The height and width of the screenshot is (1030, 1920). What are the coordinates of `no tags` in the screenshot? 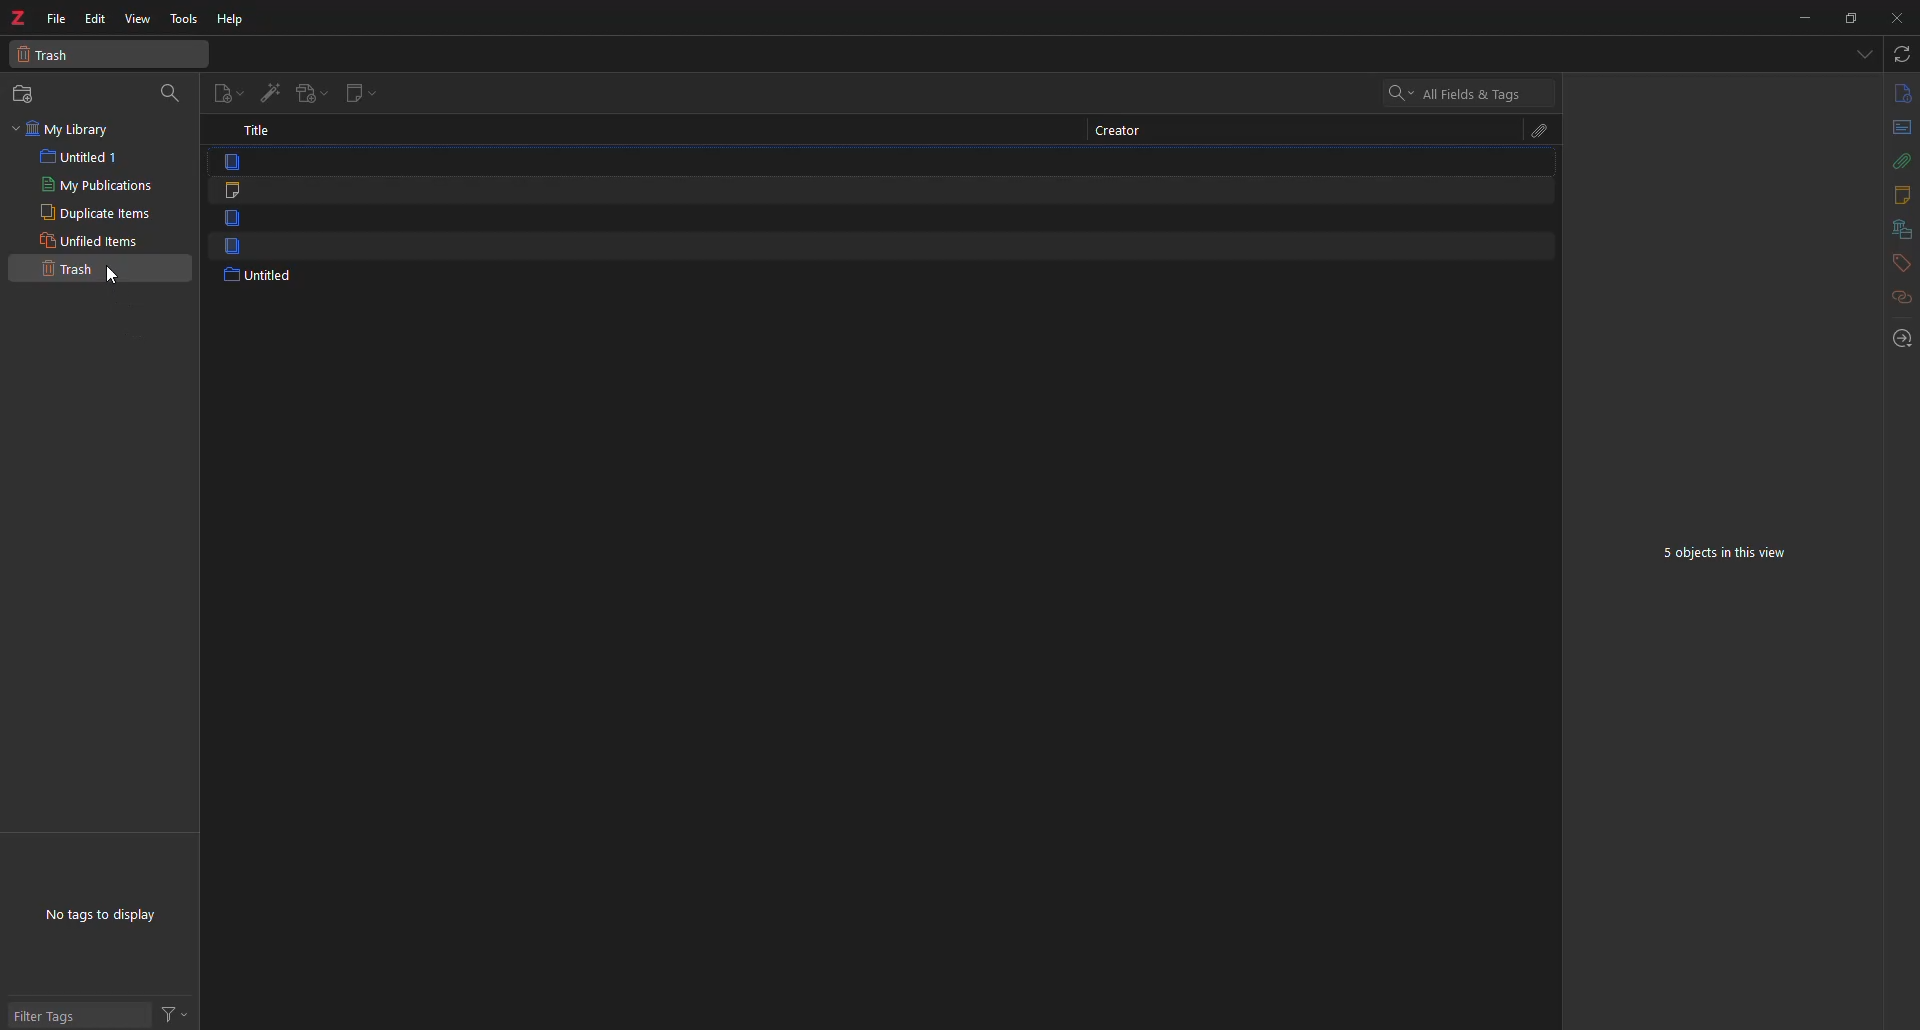 It's located at (105, 920).